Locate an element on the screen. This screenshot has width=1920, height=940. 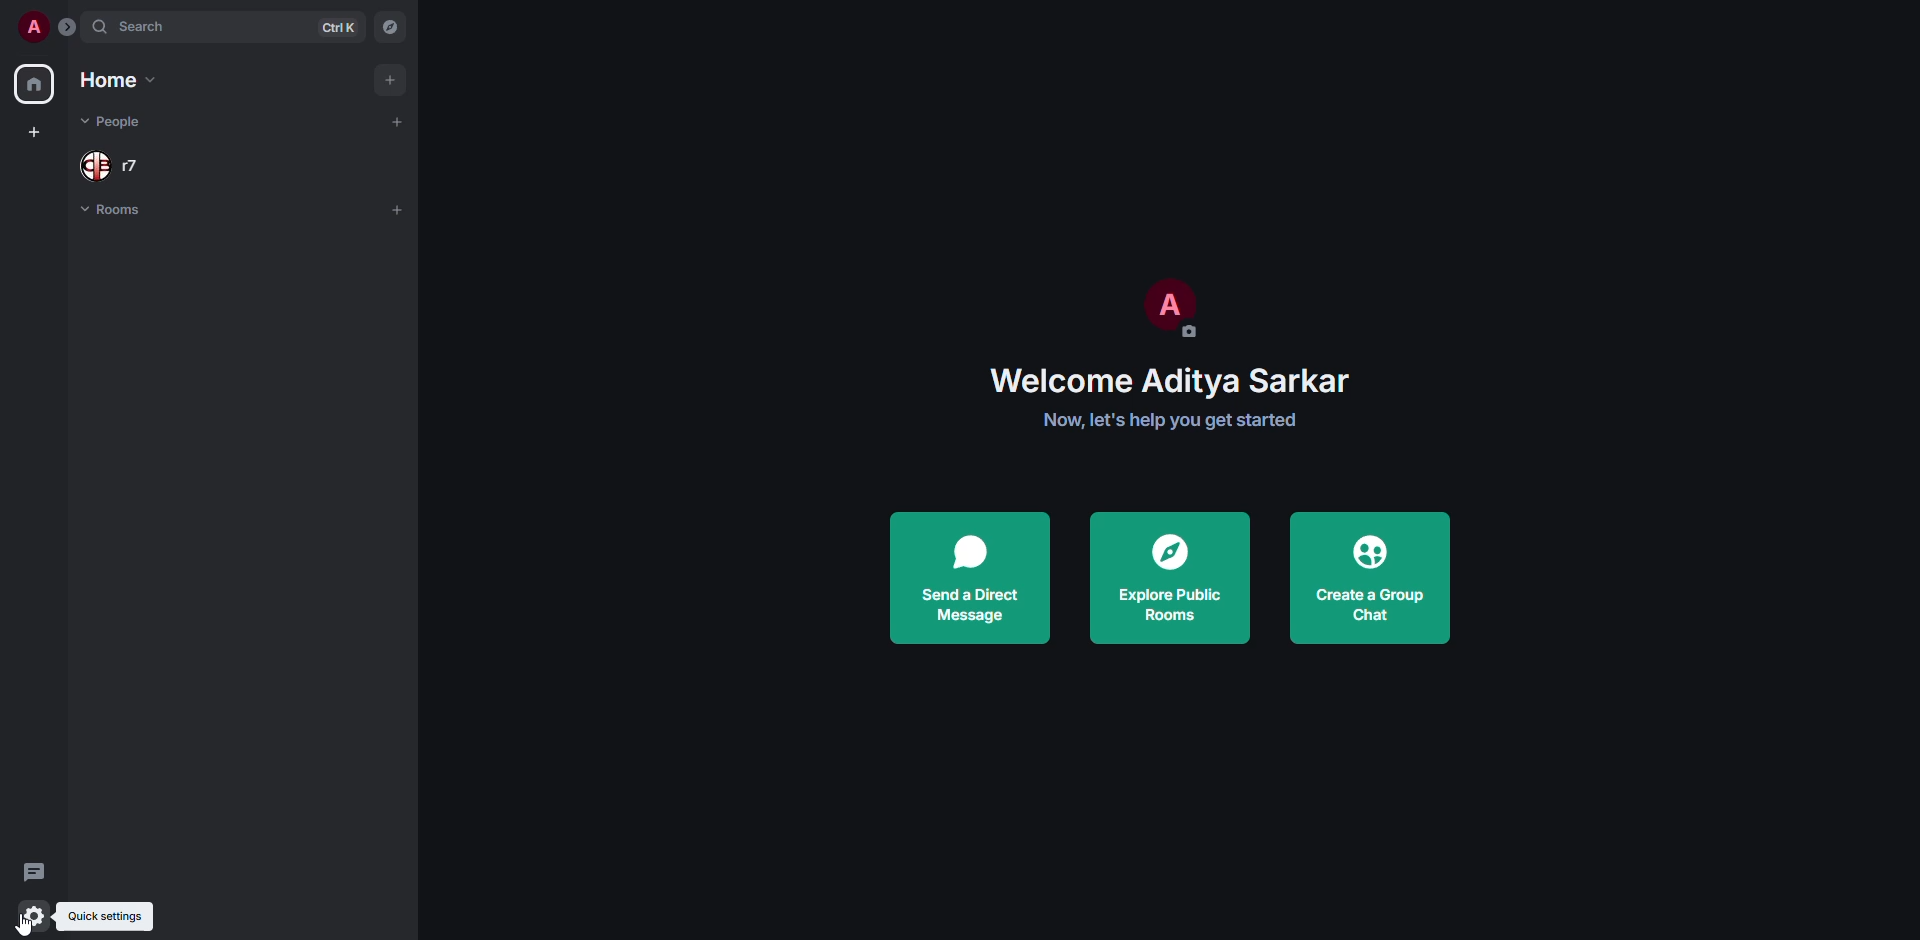
ctrl K is located at coordinates (340, 24).